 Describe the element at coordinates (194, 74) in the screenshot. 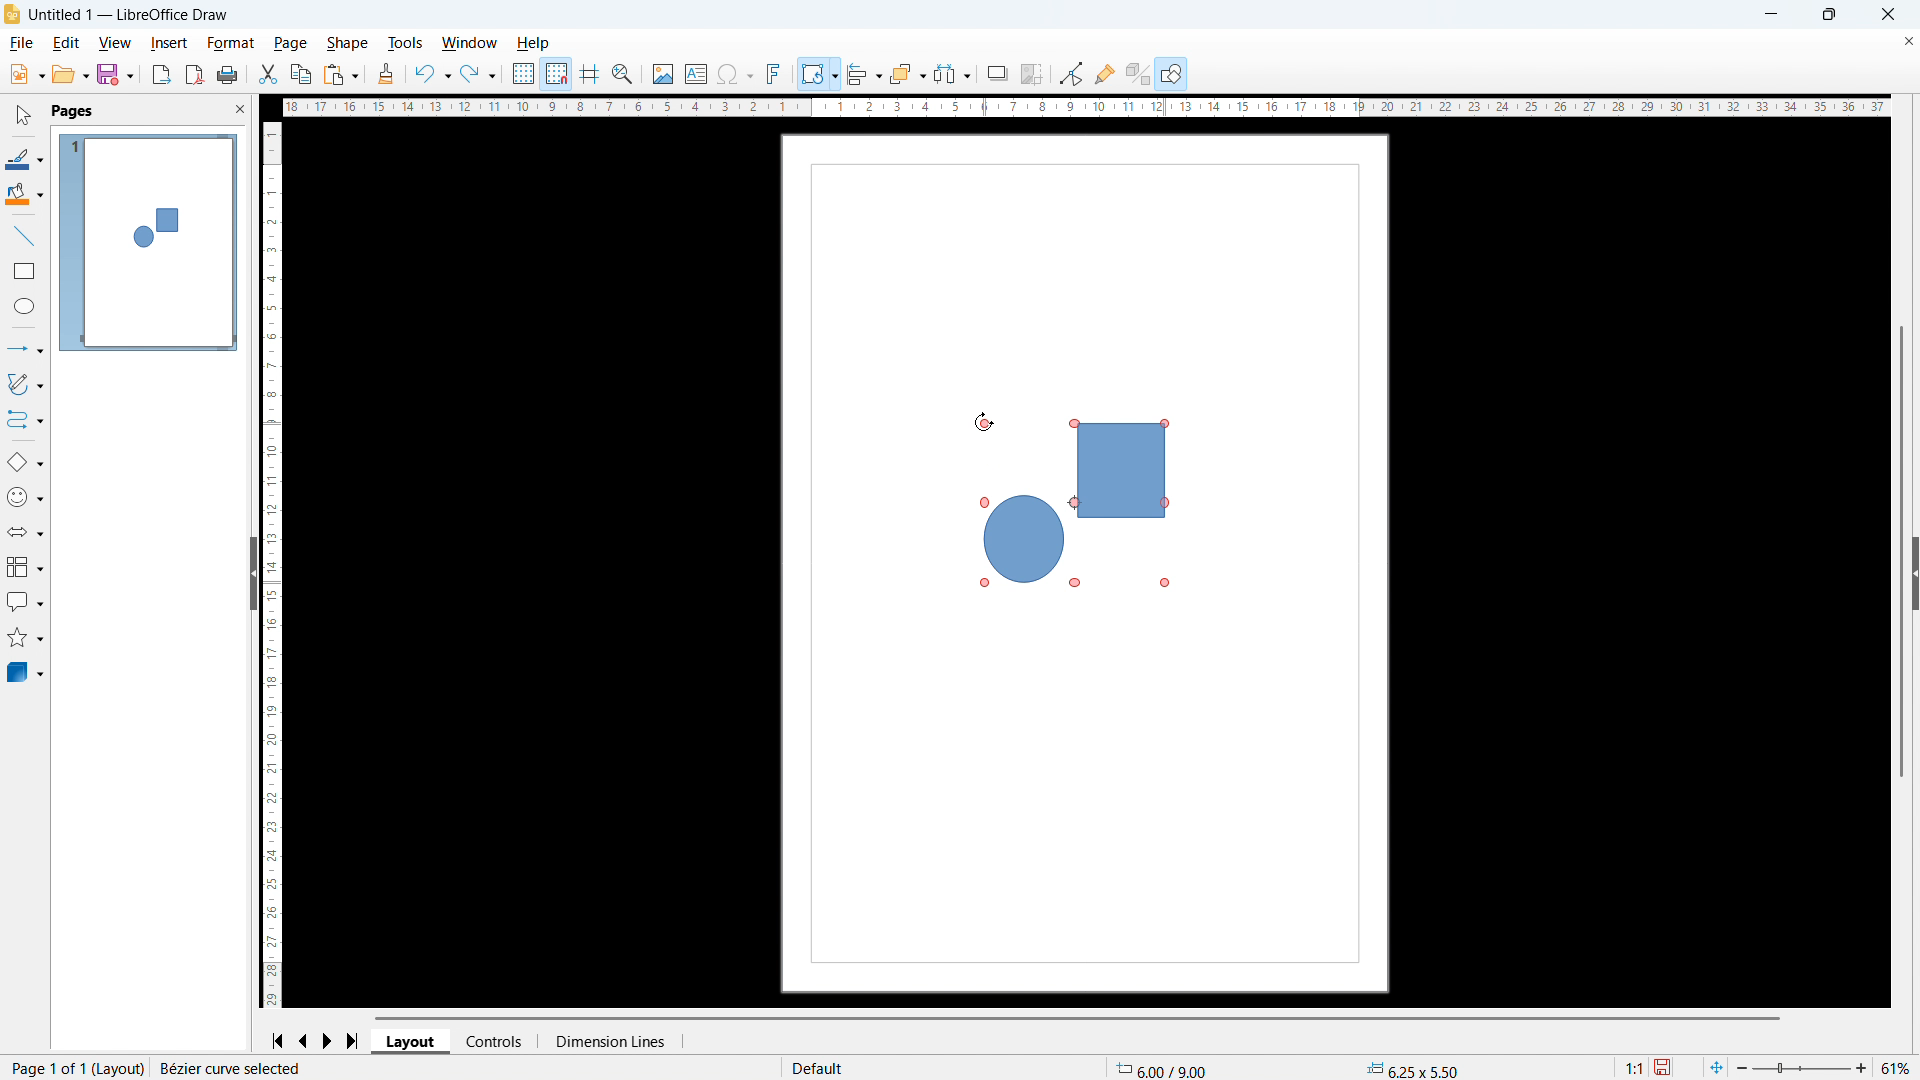

I see `Export as PDF ` at that location.